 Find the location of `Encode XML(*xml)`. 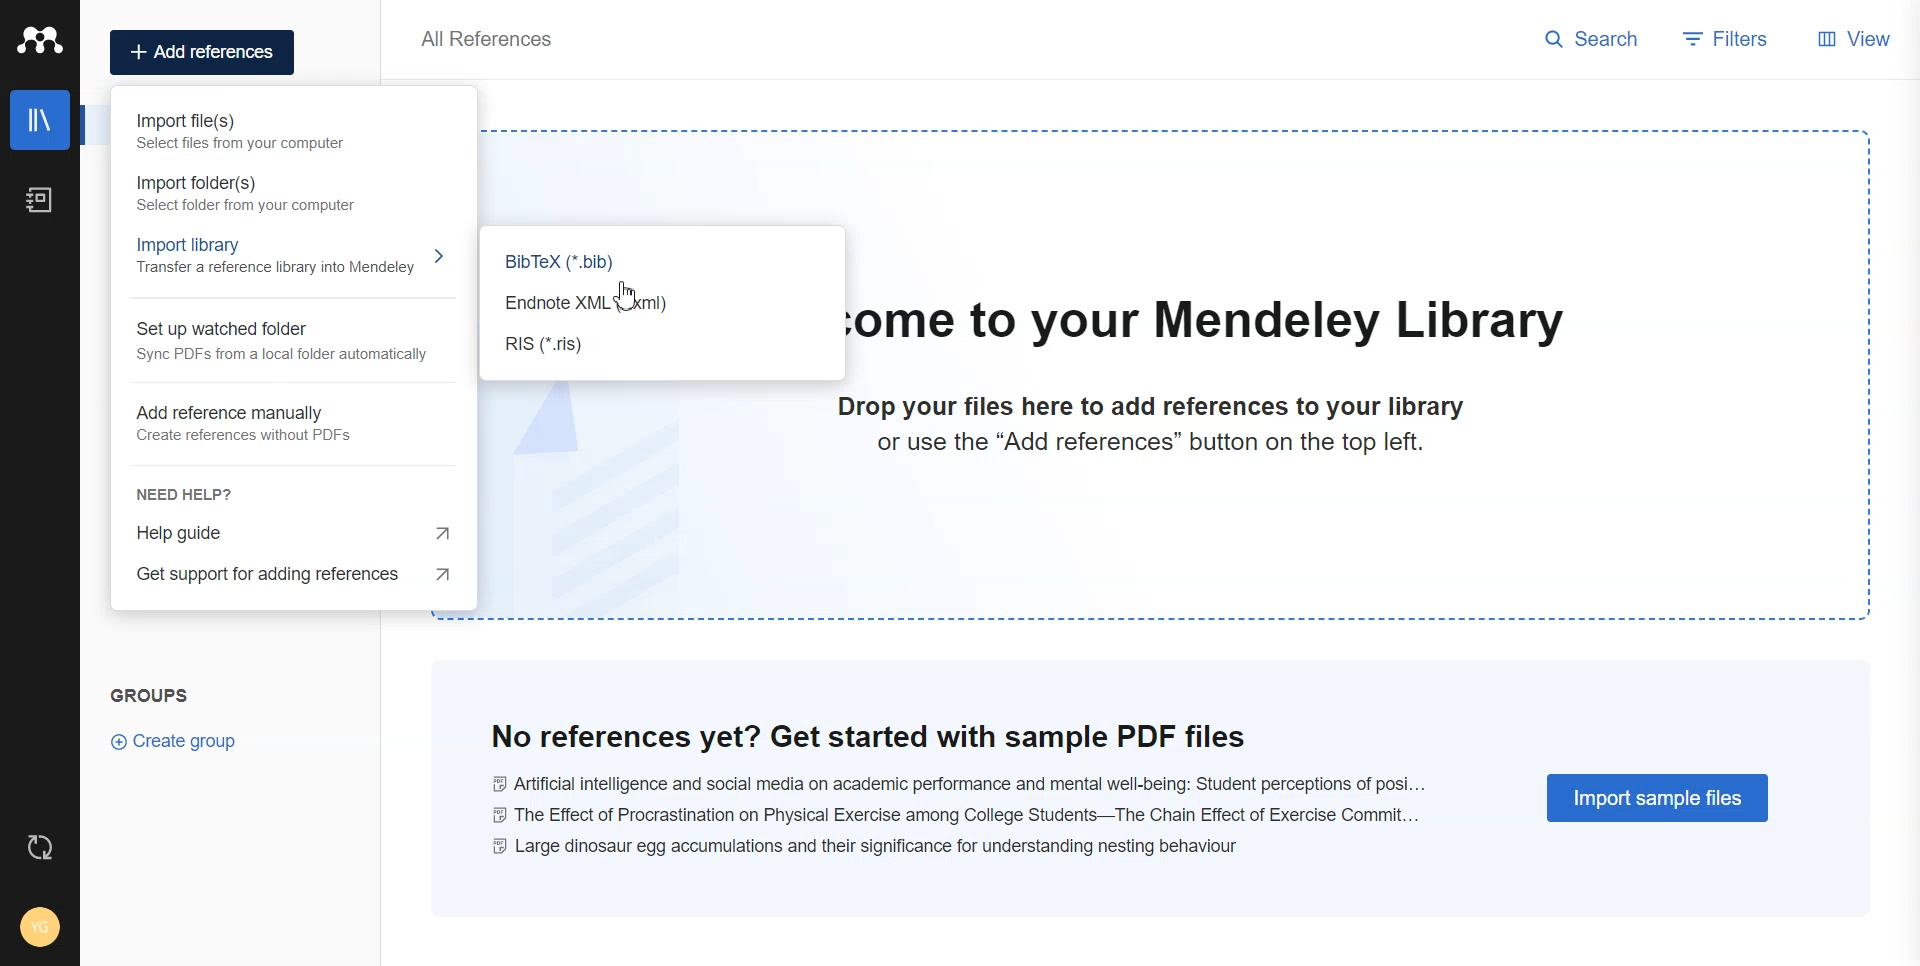

Encode XML(*xml) is located at coordinates (642, 307).